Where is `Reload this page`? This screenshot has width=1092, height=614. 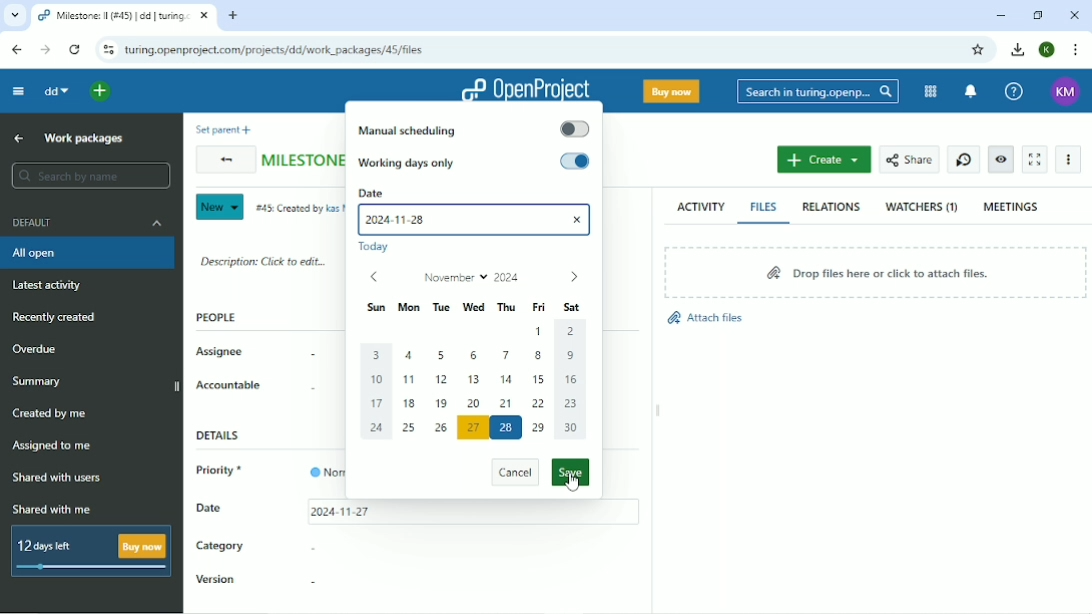
Reload this page is located at coordinates (74, 49).